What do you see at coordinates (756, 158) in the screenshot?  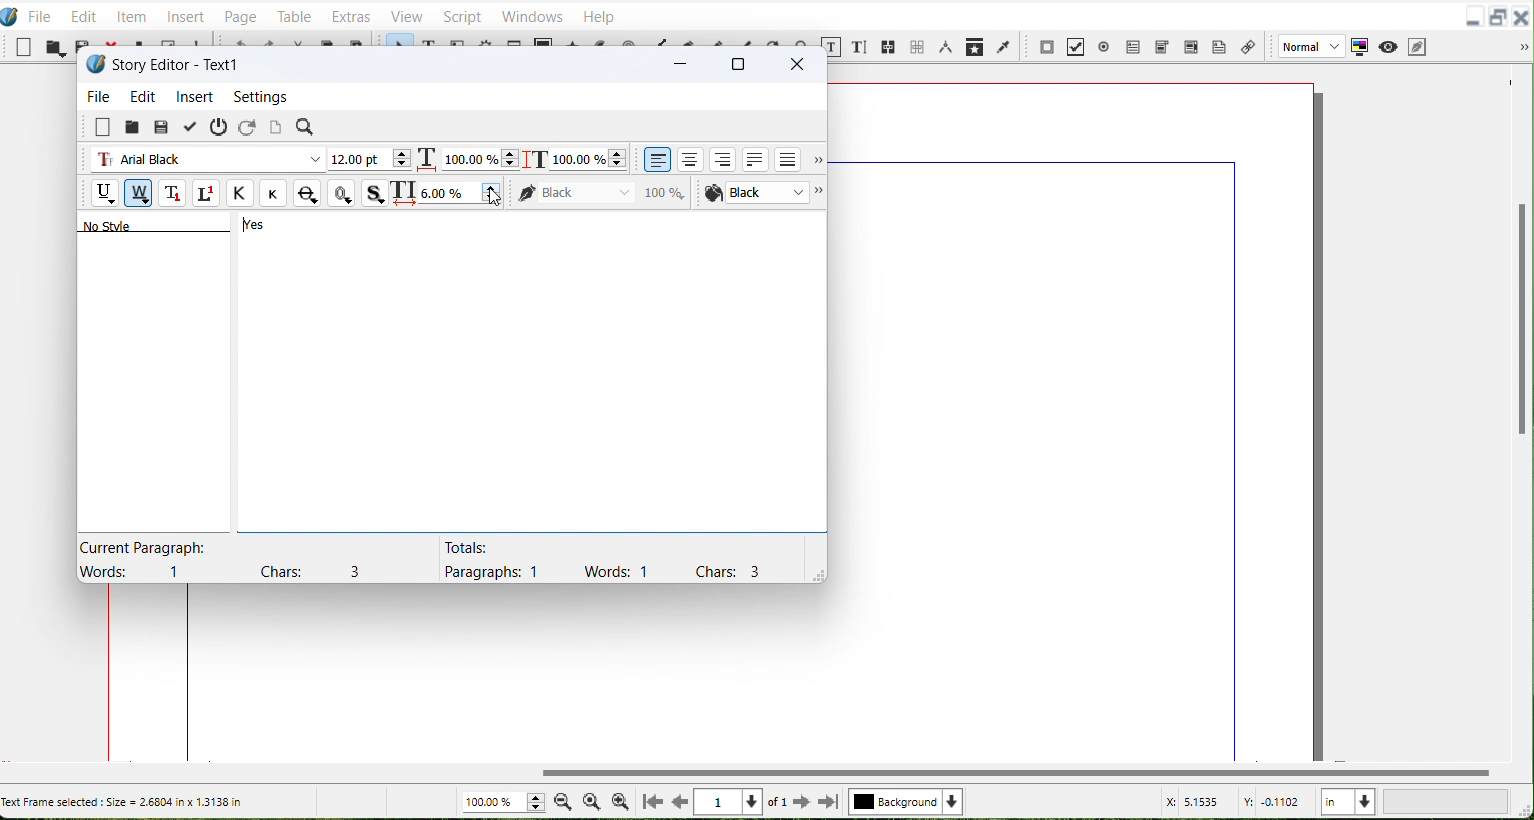 I see `Align text justified` at bounding box center [756, 158].